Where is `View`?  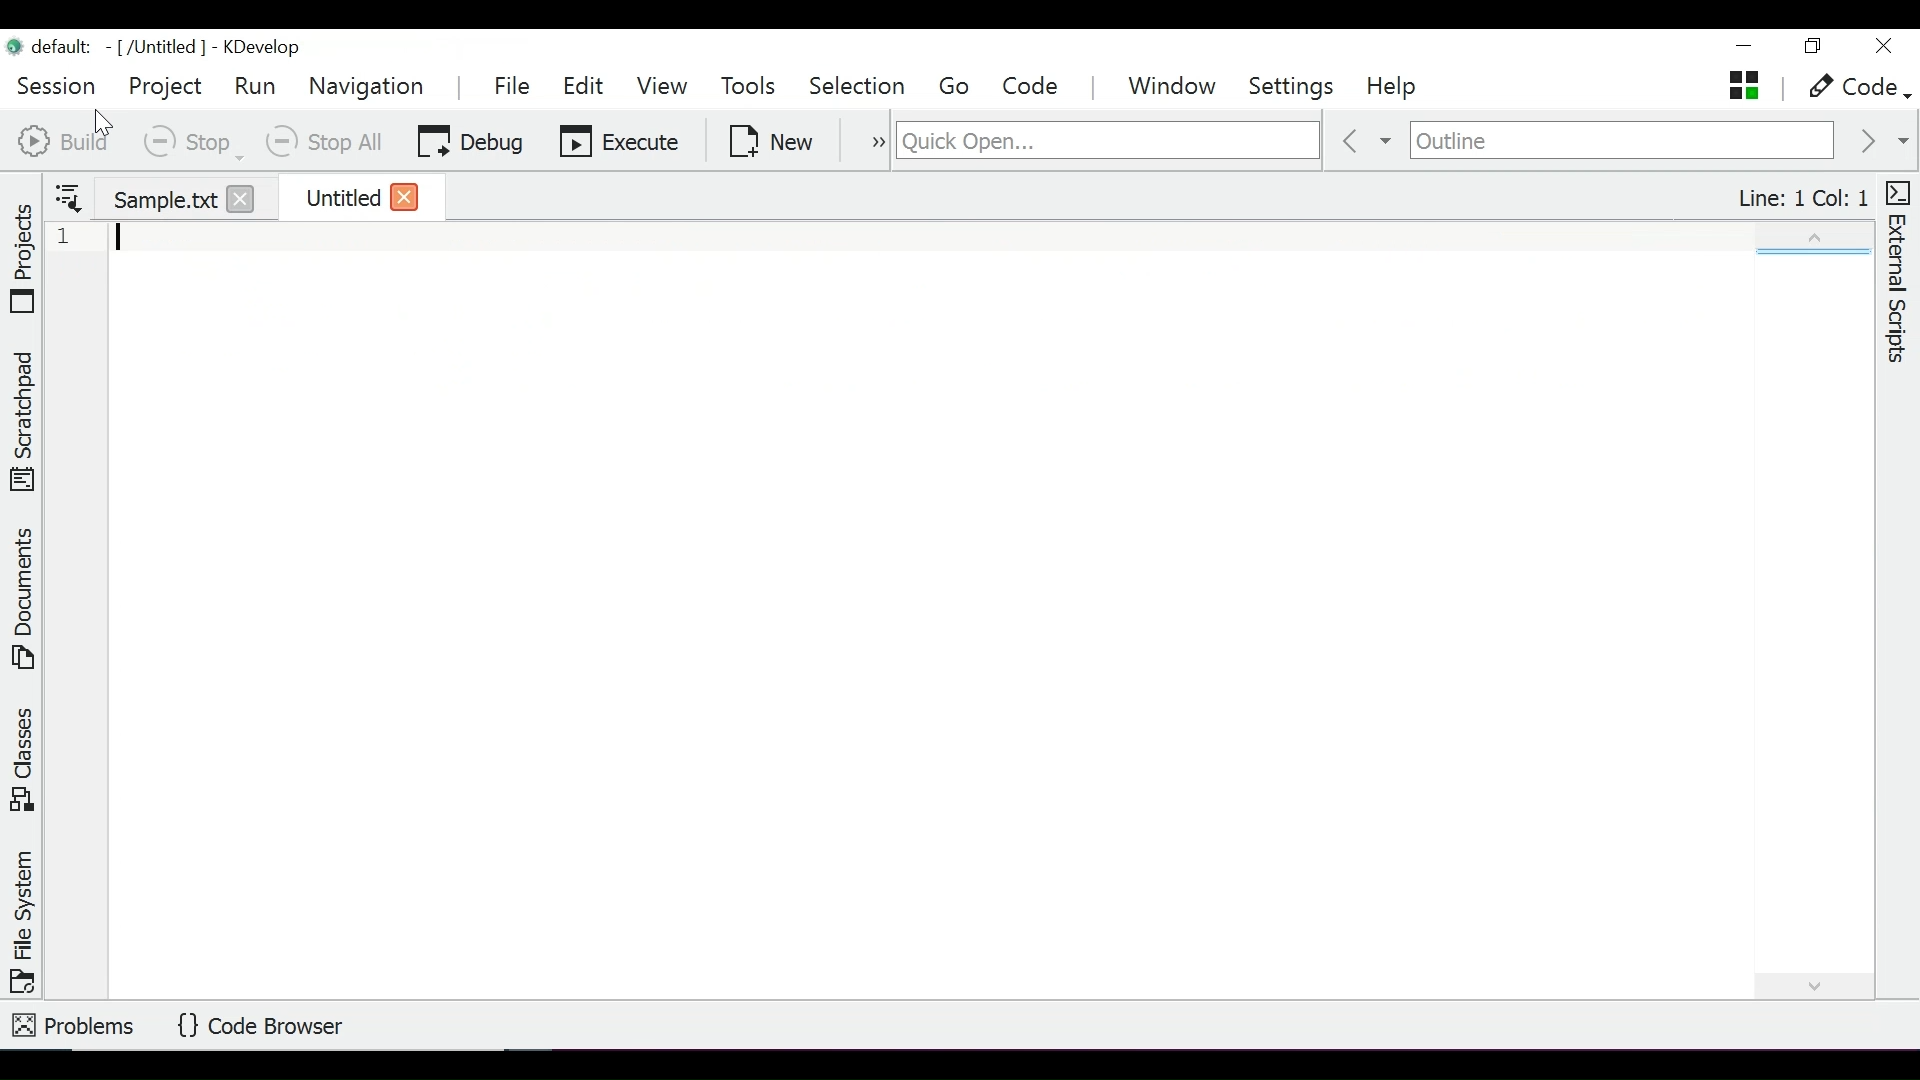
View is located at coordinates (665, 87).